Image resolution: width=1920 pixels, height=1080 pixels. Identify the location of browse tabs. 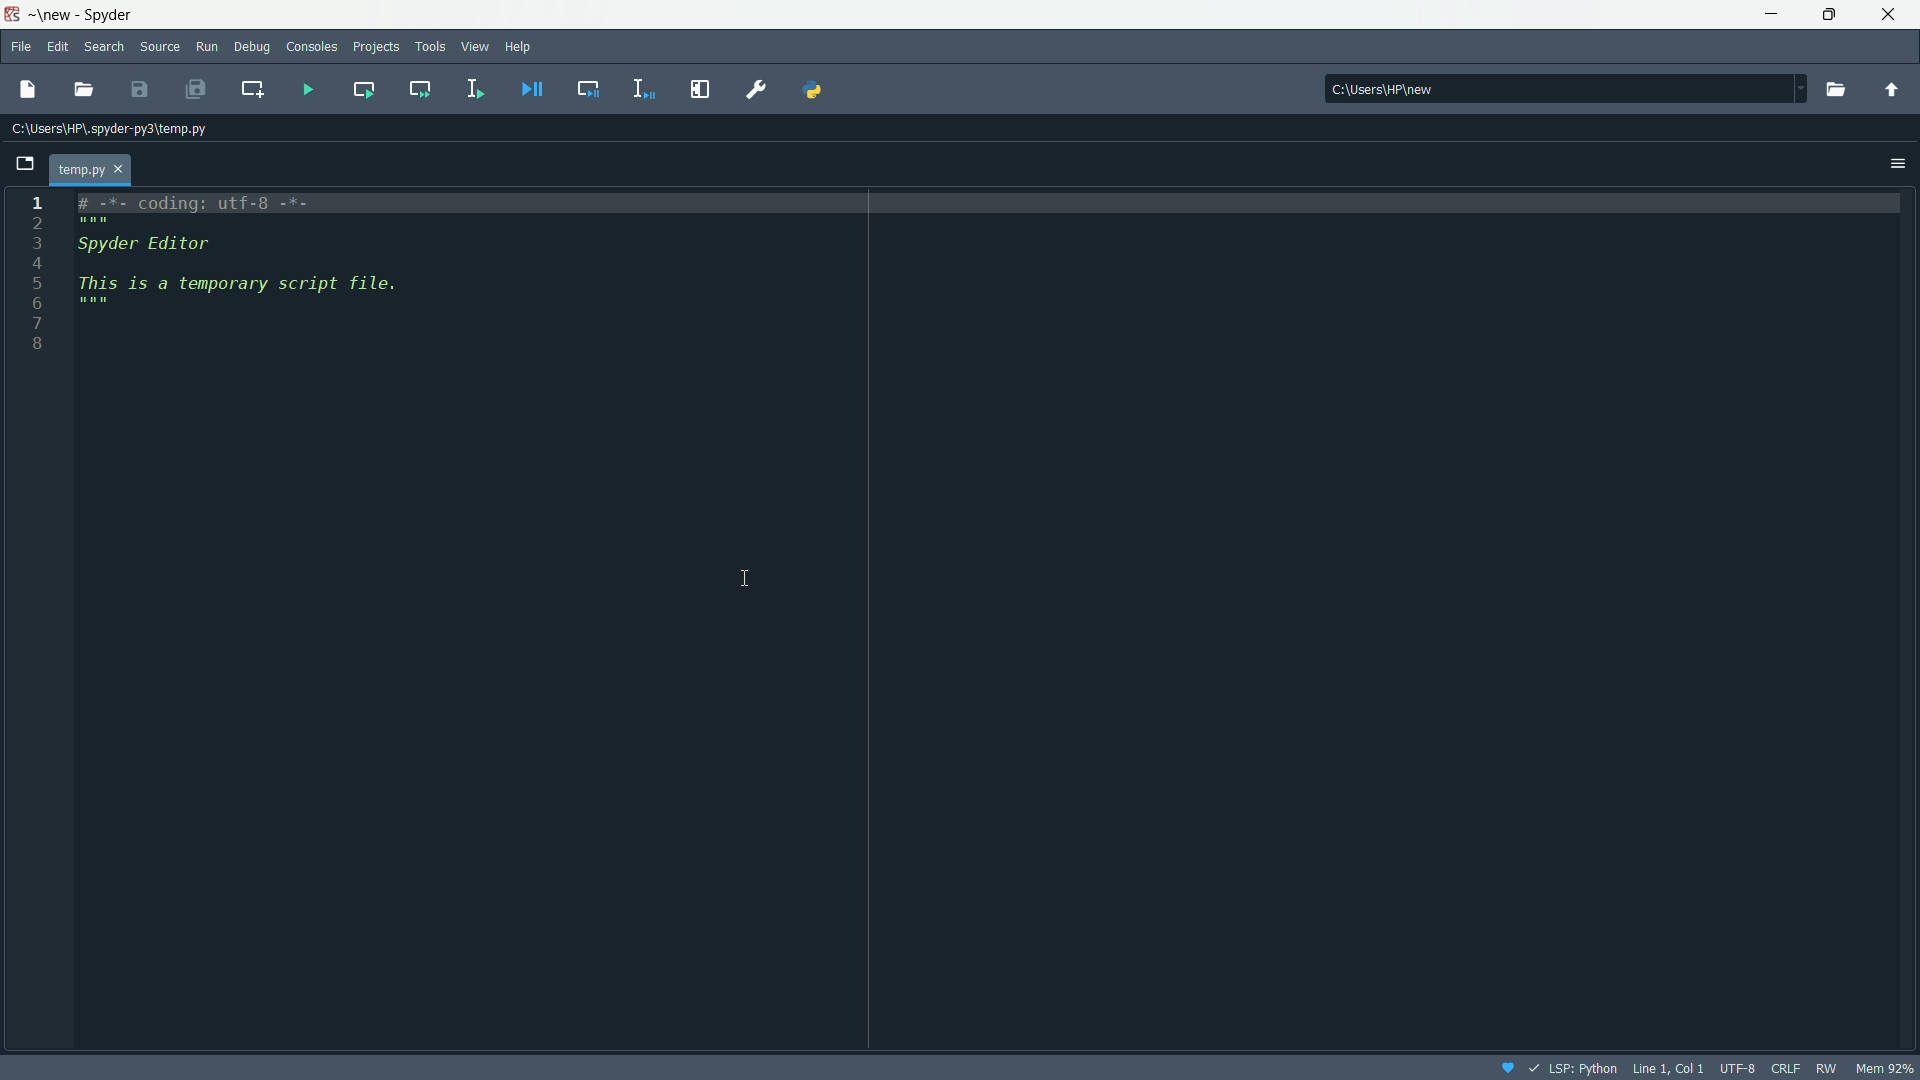
(28, 160).